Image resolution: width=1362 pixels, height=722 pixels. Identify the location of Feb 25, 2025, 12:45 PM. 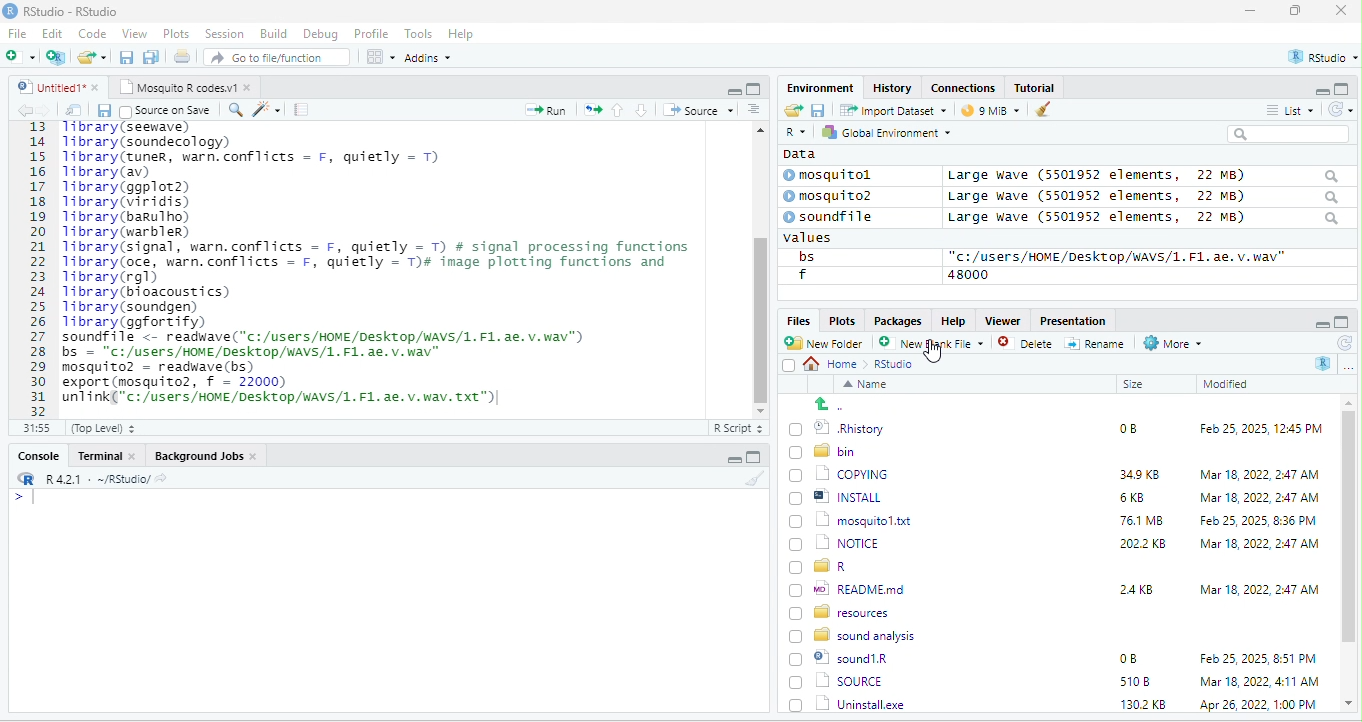
(1261, 431).